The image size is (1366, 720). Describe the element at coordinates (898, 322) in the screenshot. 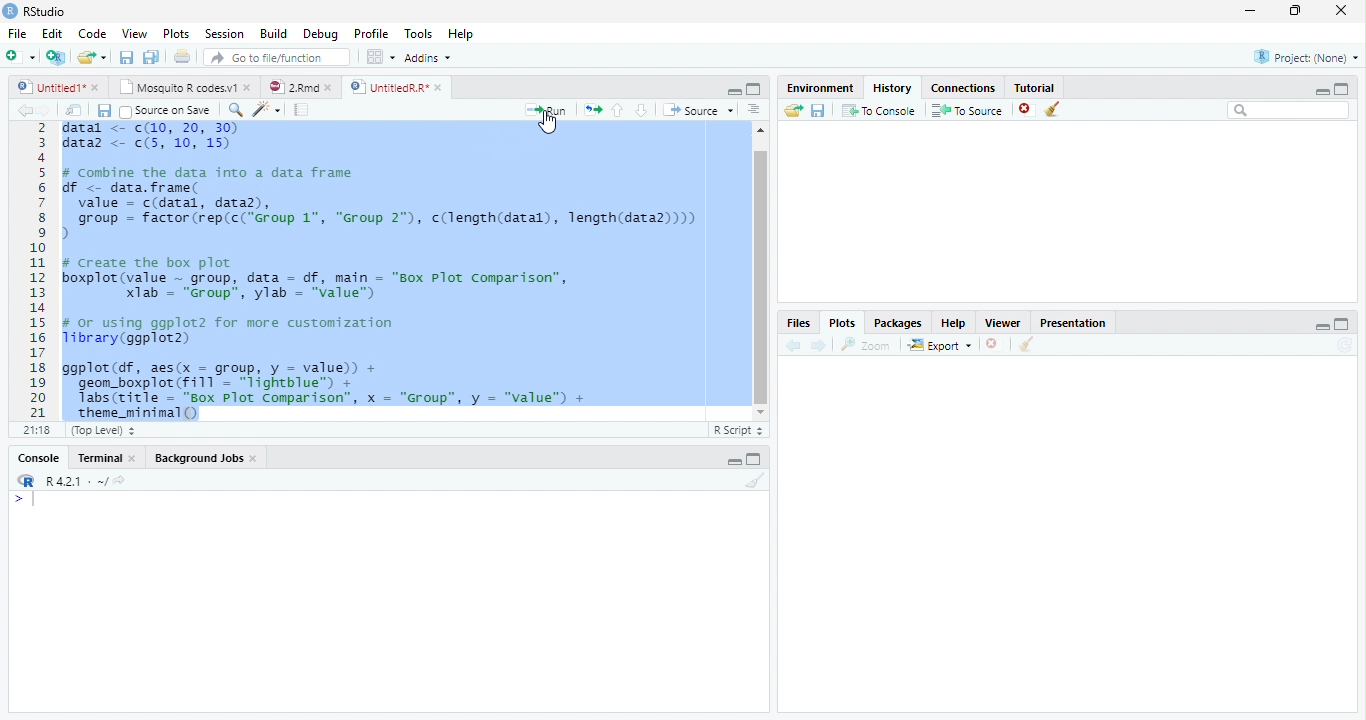

I see `Packages` at that location.